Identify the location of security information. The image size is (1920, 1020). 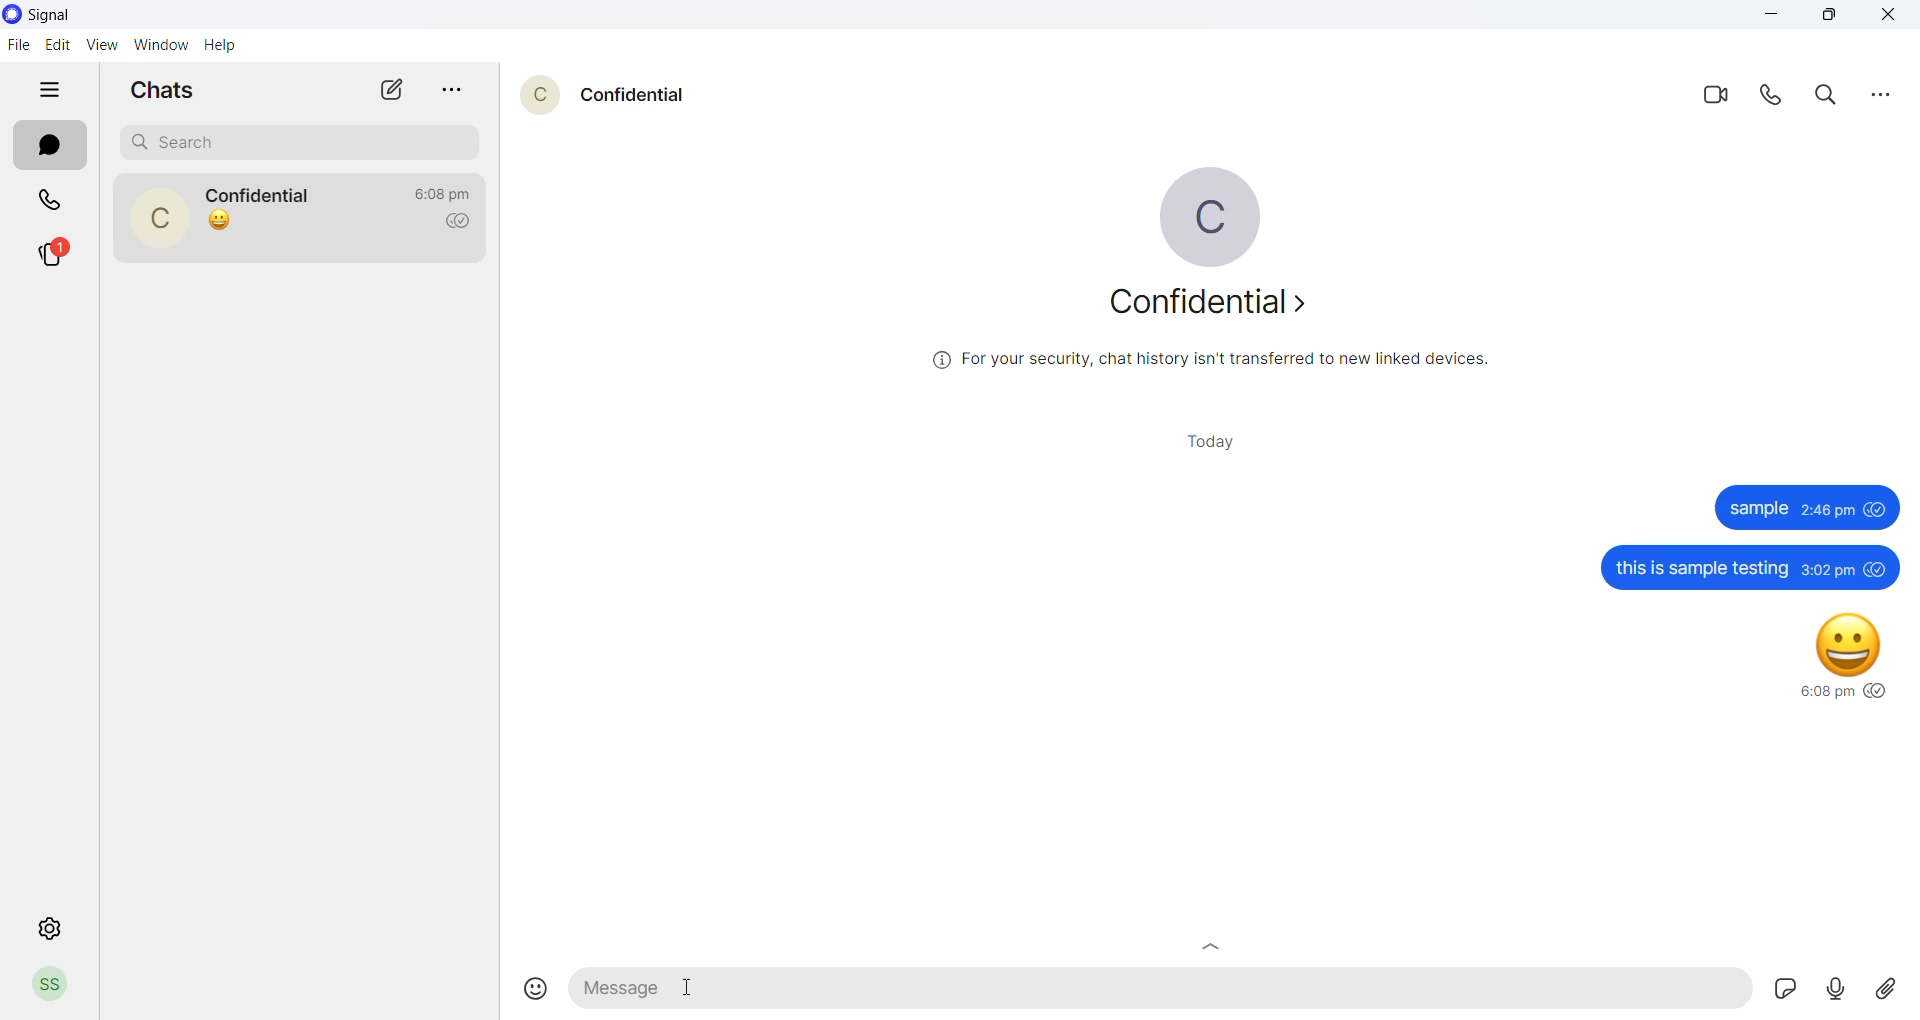
(1210, 366).